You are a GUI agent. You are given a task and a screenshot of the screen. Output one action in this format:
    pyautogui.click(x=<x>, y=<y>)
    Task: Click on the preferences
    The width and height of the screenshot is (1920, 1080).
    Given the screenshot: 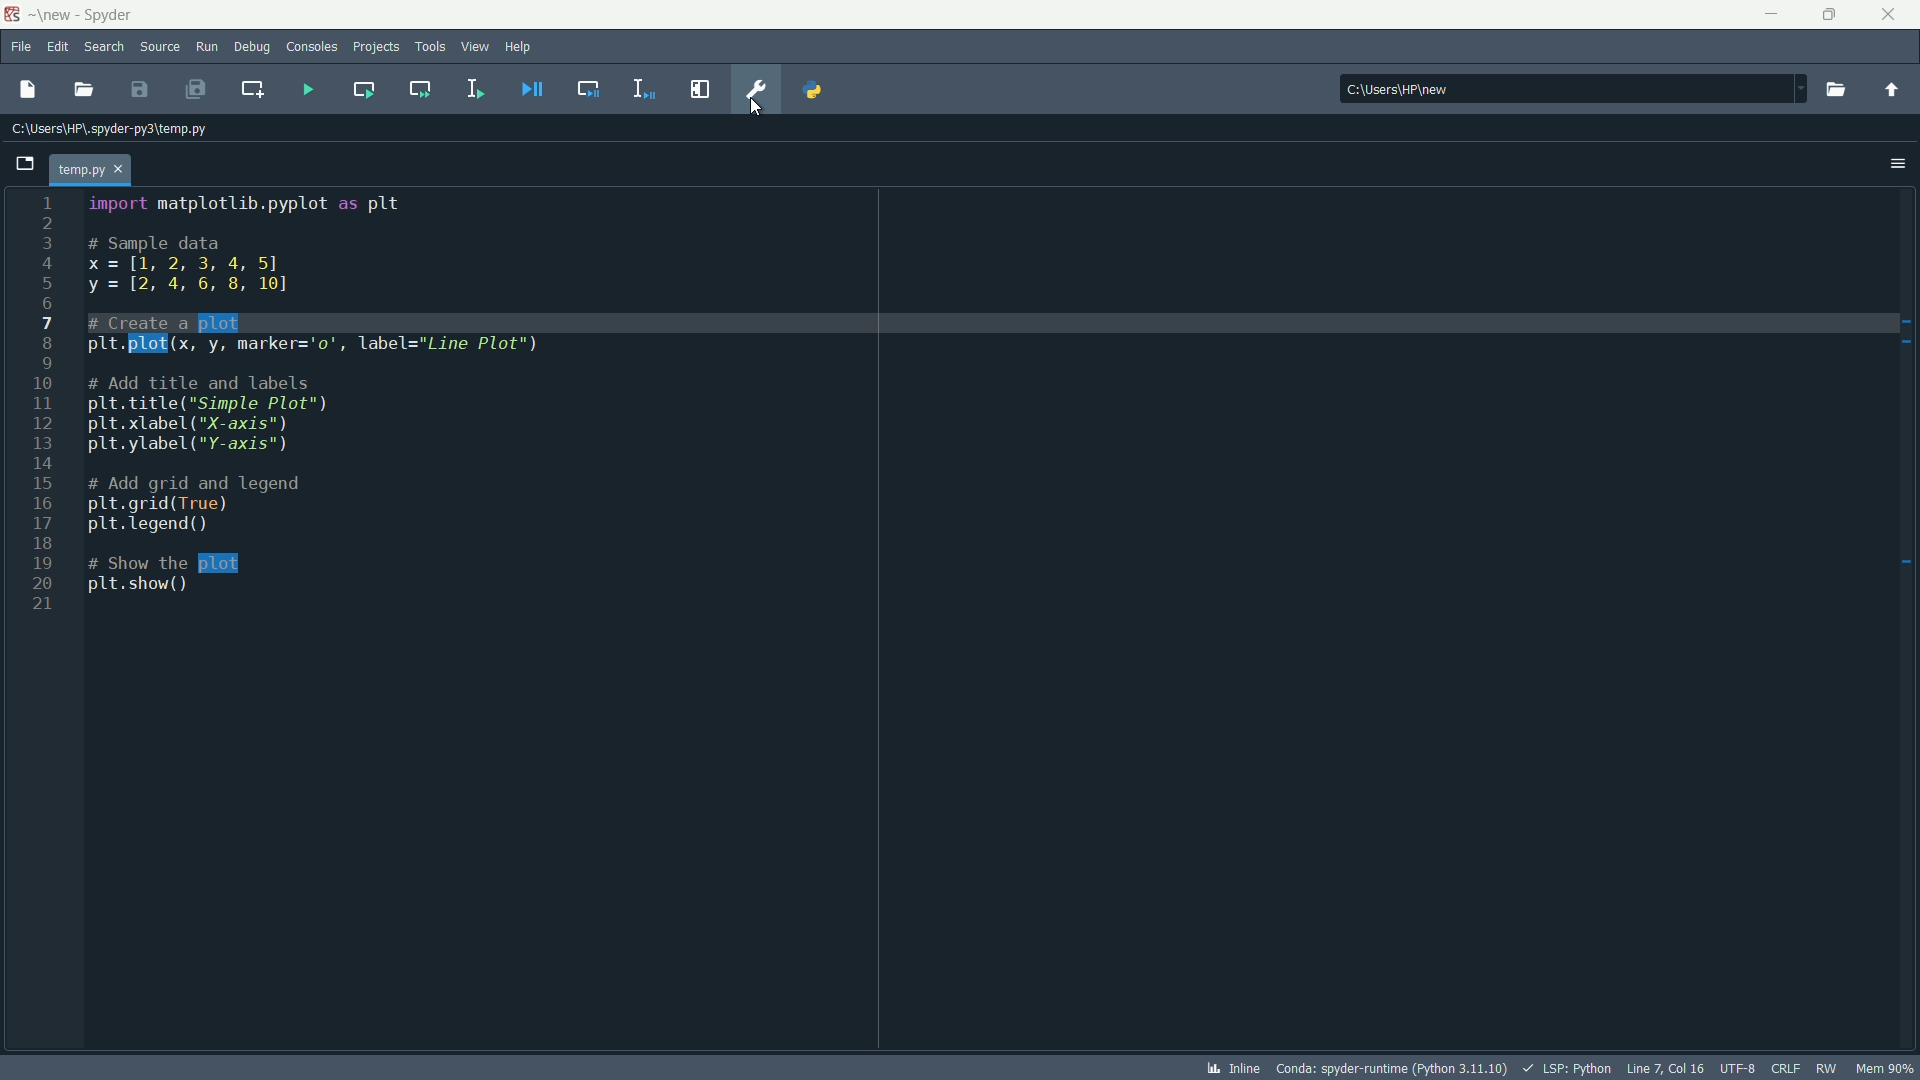 What is the action you would take?
    pyautogui.click(x=758, y=89)
    